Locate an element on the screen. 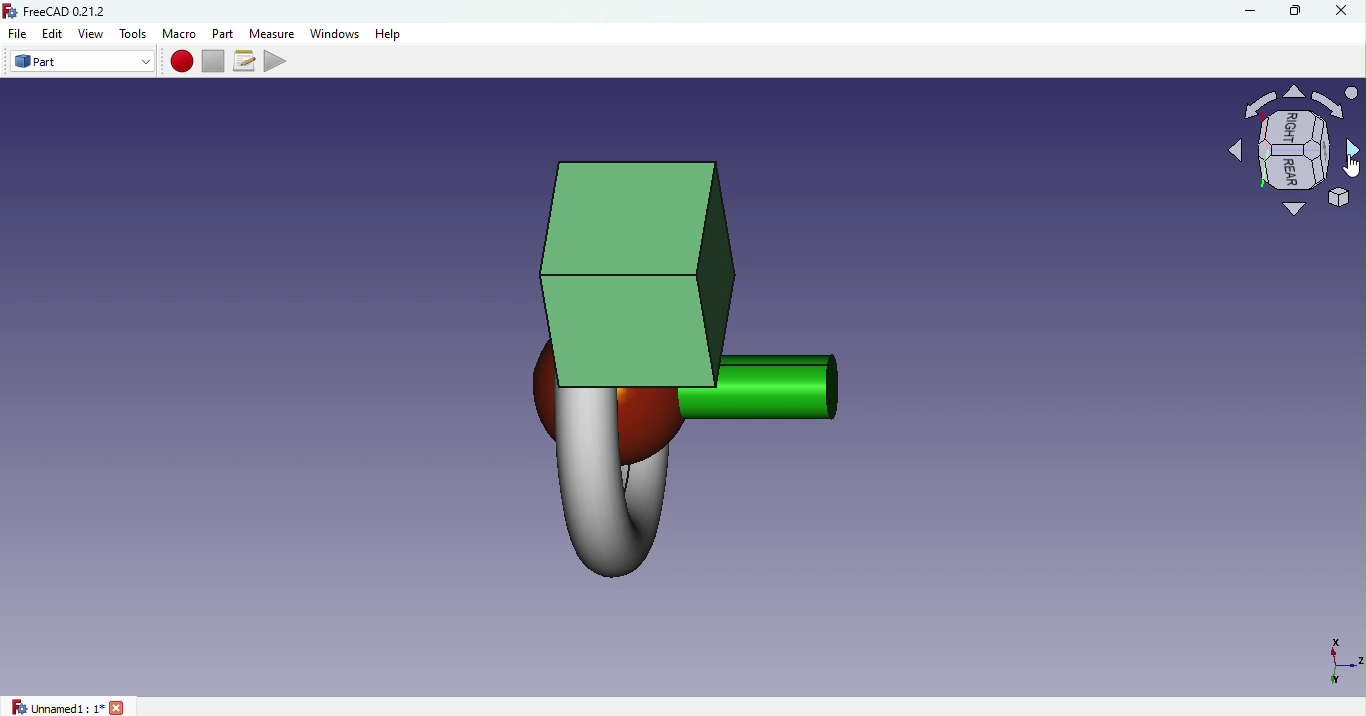  cursor is located at coordinates (1348, 166).